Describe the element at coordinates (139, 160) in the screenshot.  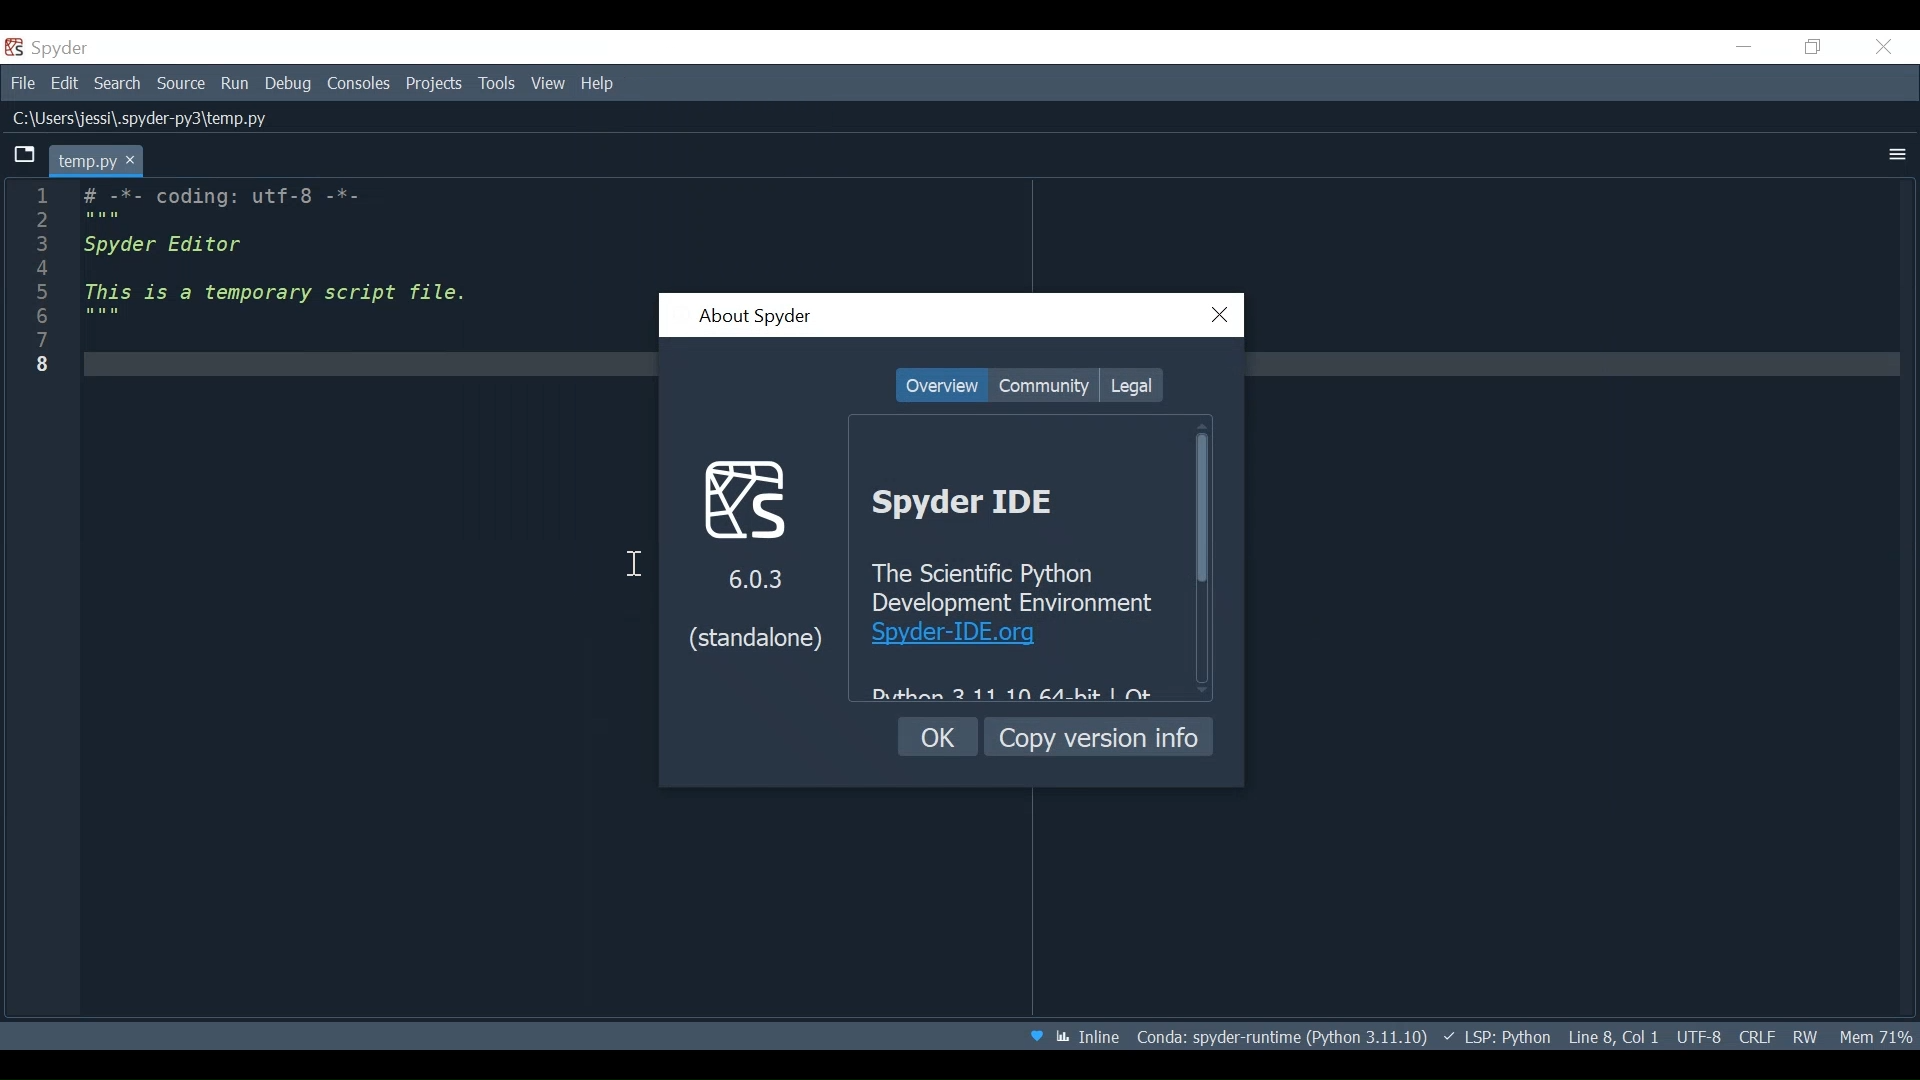
I see `close` at that location.